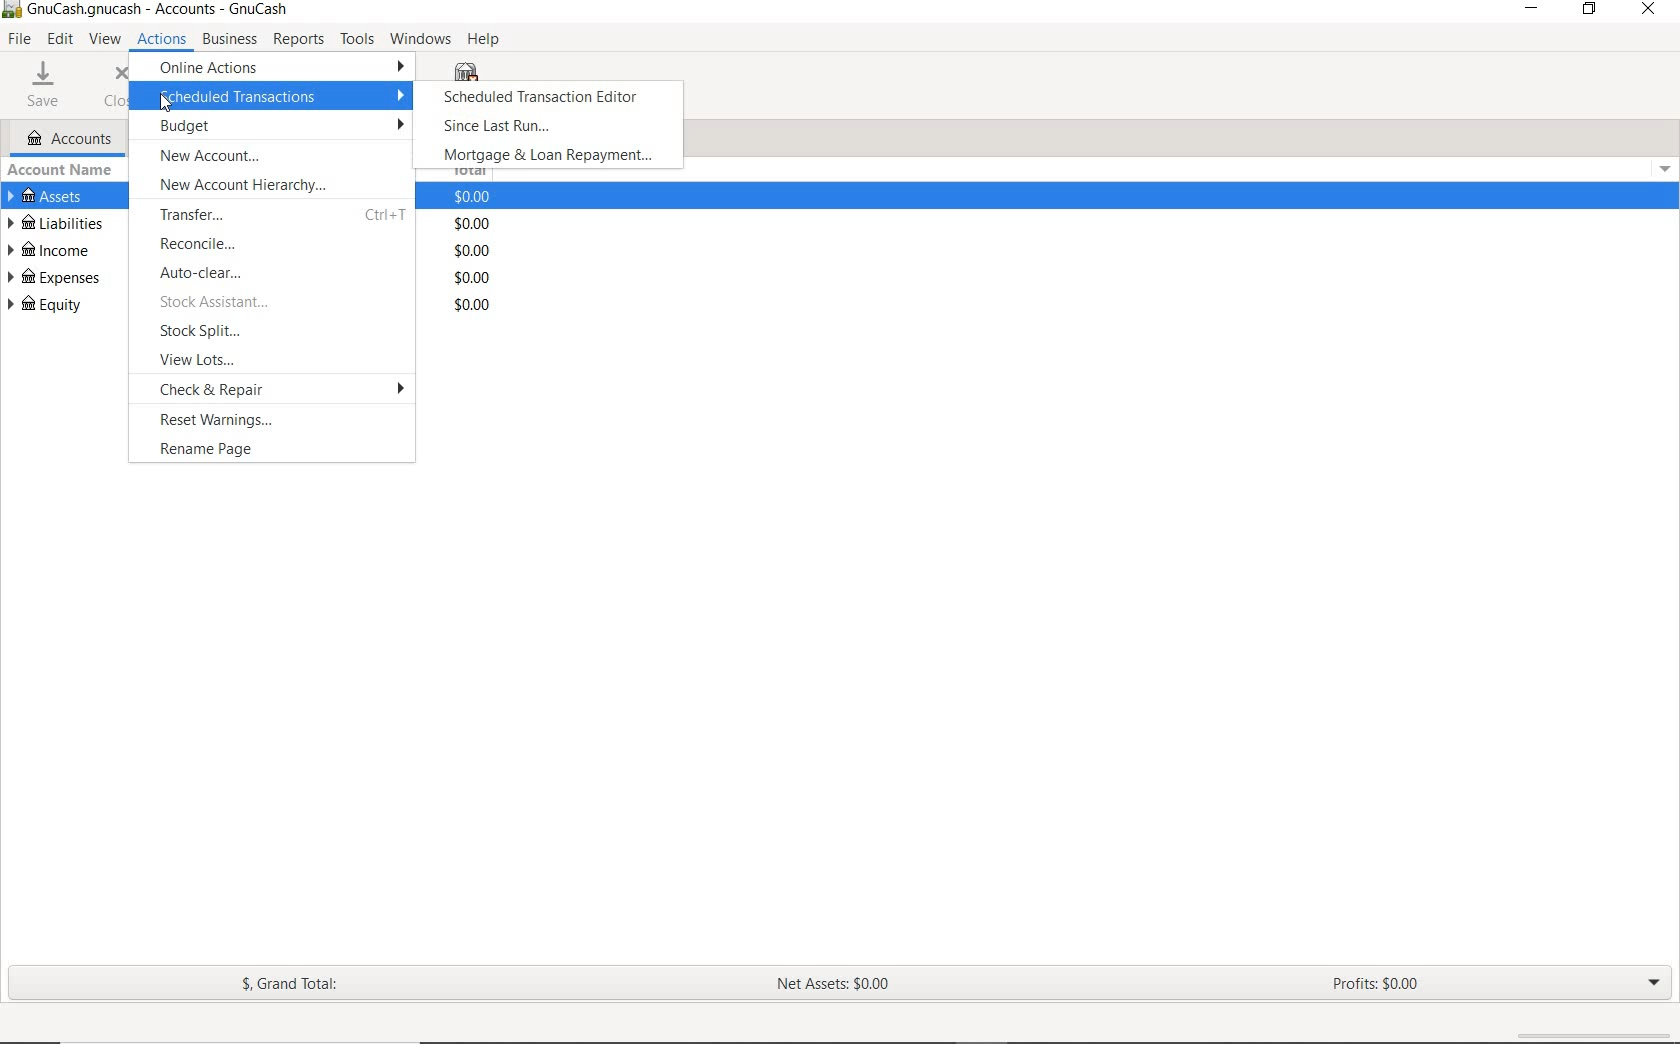 The height and width of the screenshot is (1044, 1680). I want to click on NEWACCOUNT, so click(275, 157).